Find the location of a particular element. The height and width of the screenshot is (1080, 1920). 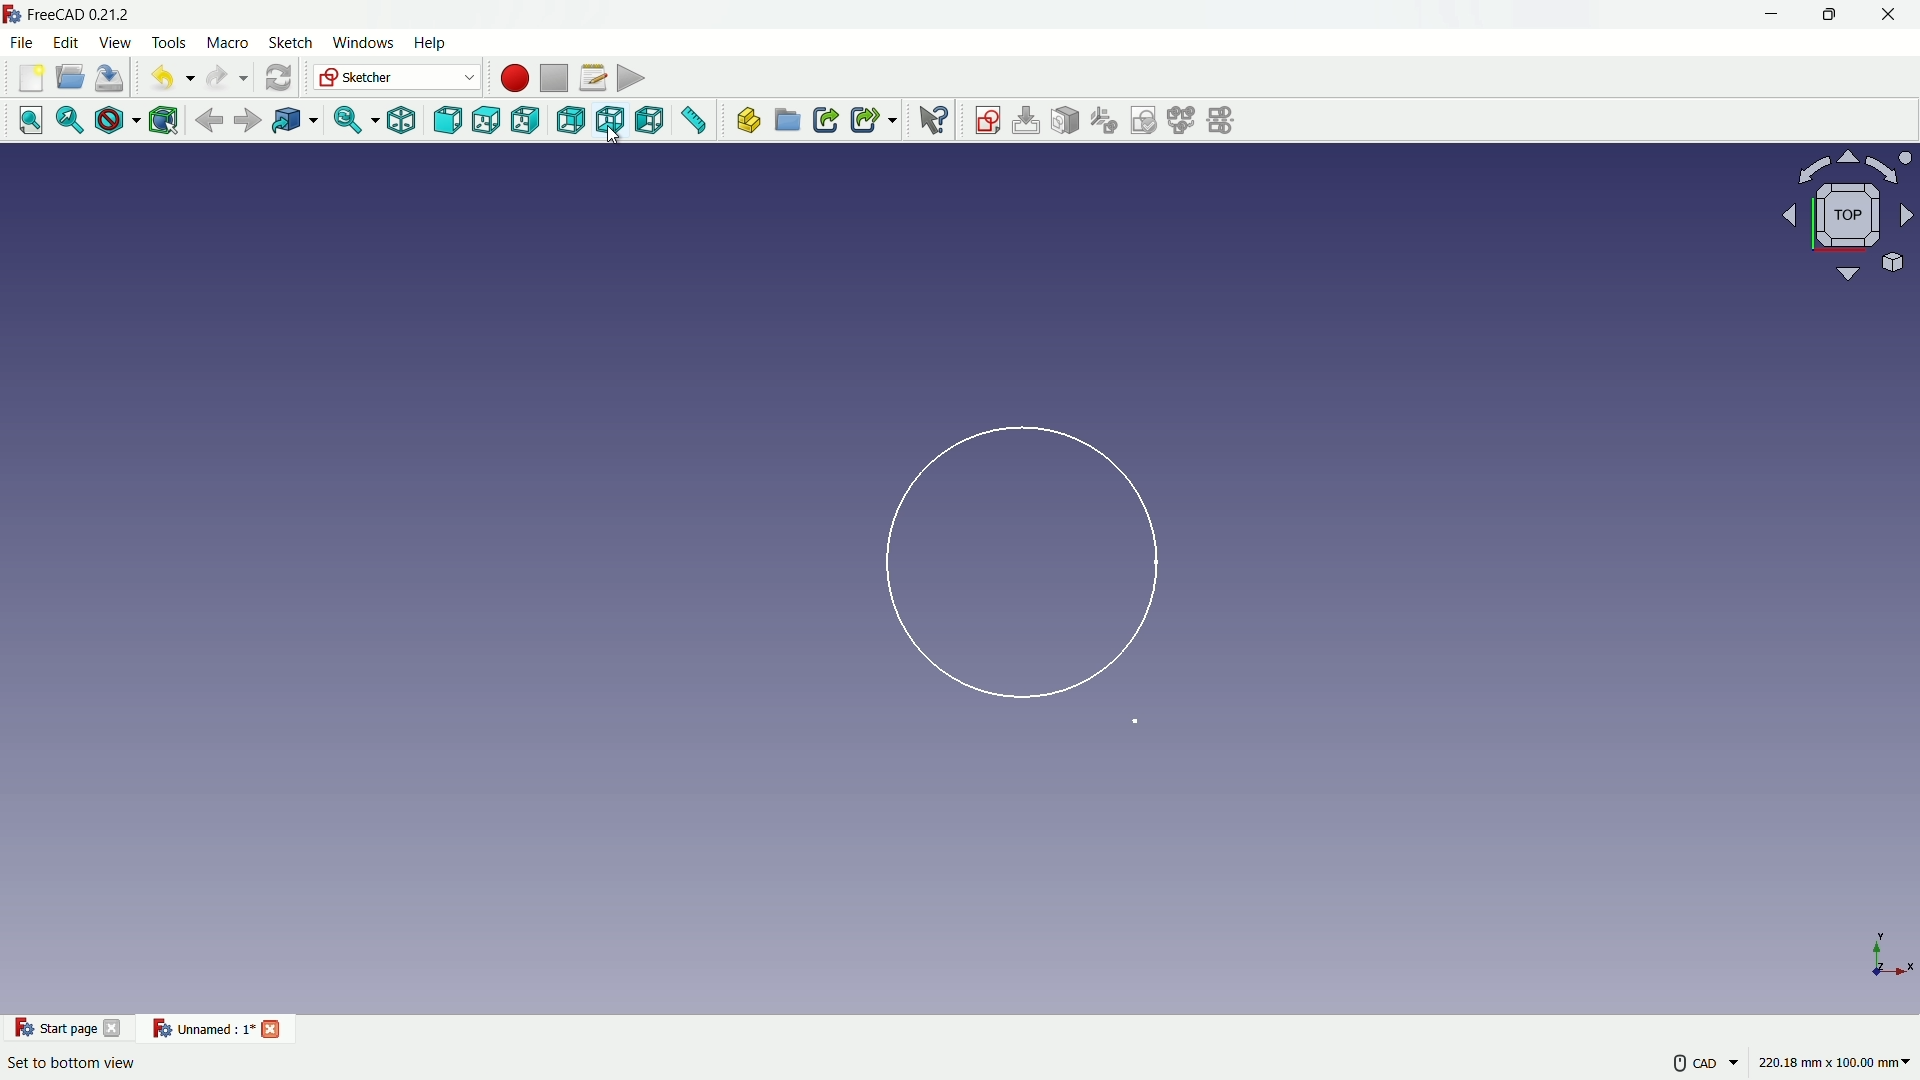

windows menu is located at coordinates (364, 45).